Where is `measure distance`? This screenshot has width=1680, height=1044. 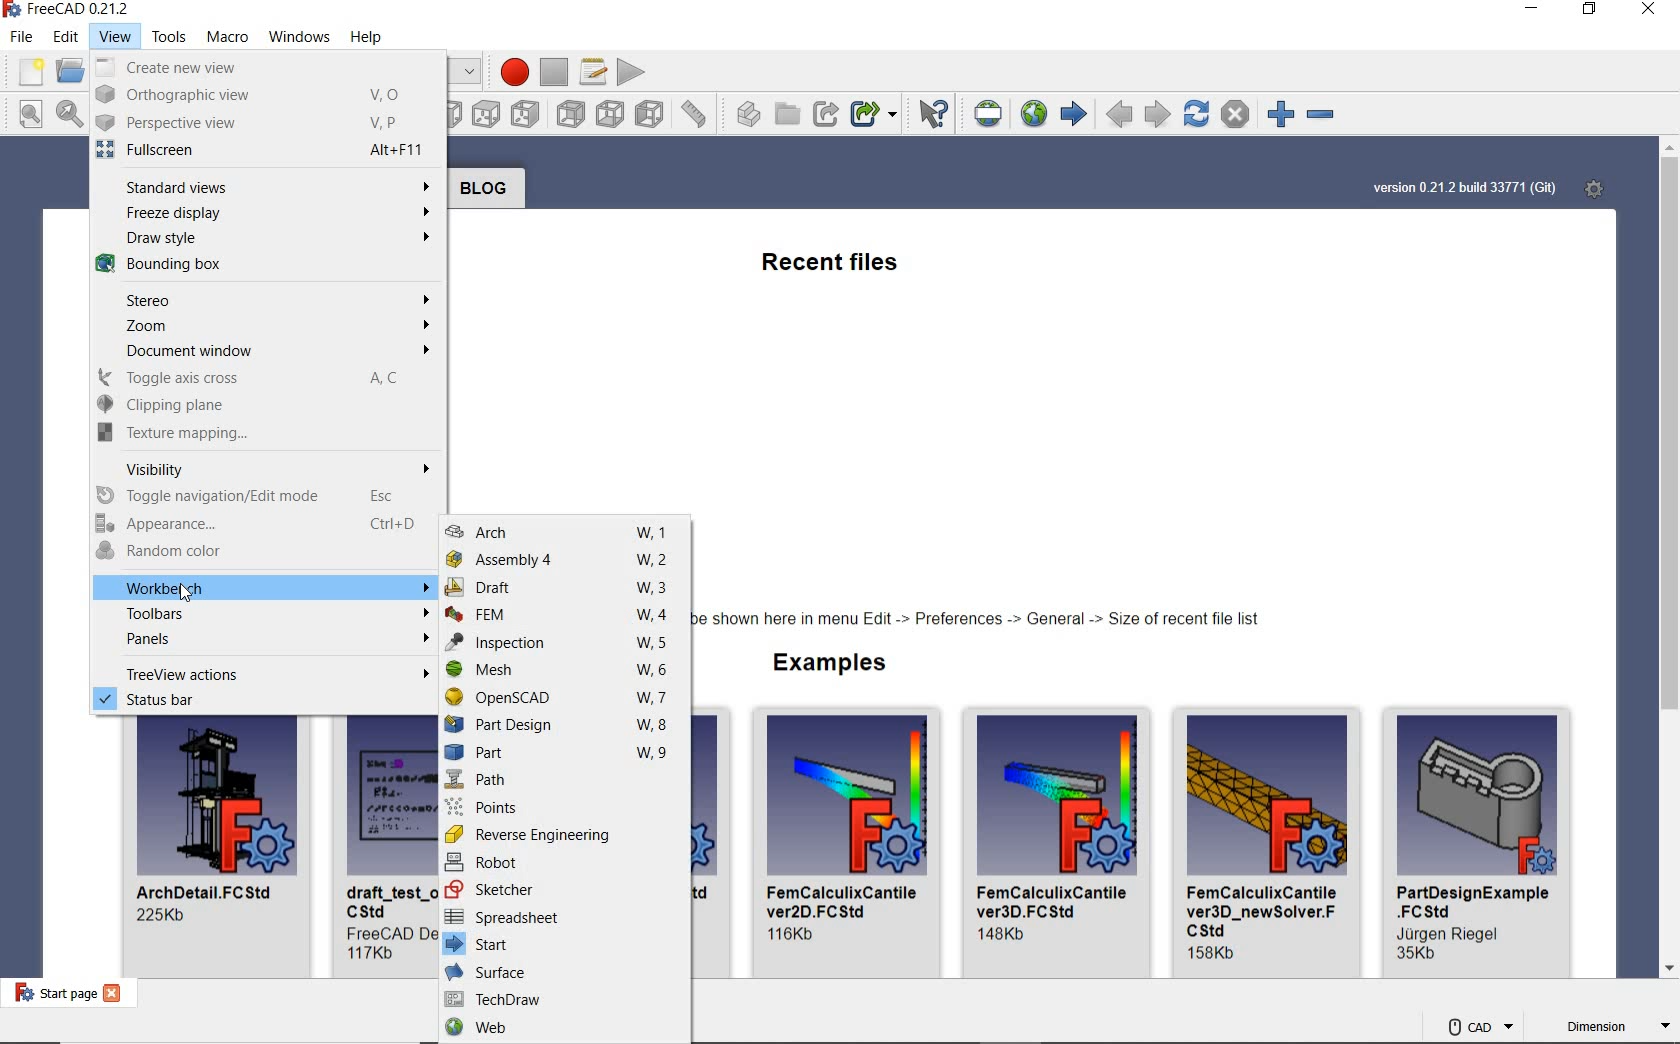
measure distance is located at coordinates (694, 113).